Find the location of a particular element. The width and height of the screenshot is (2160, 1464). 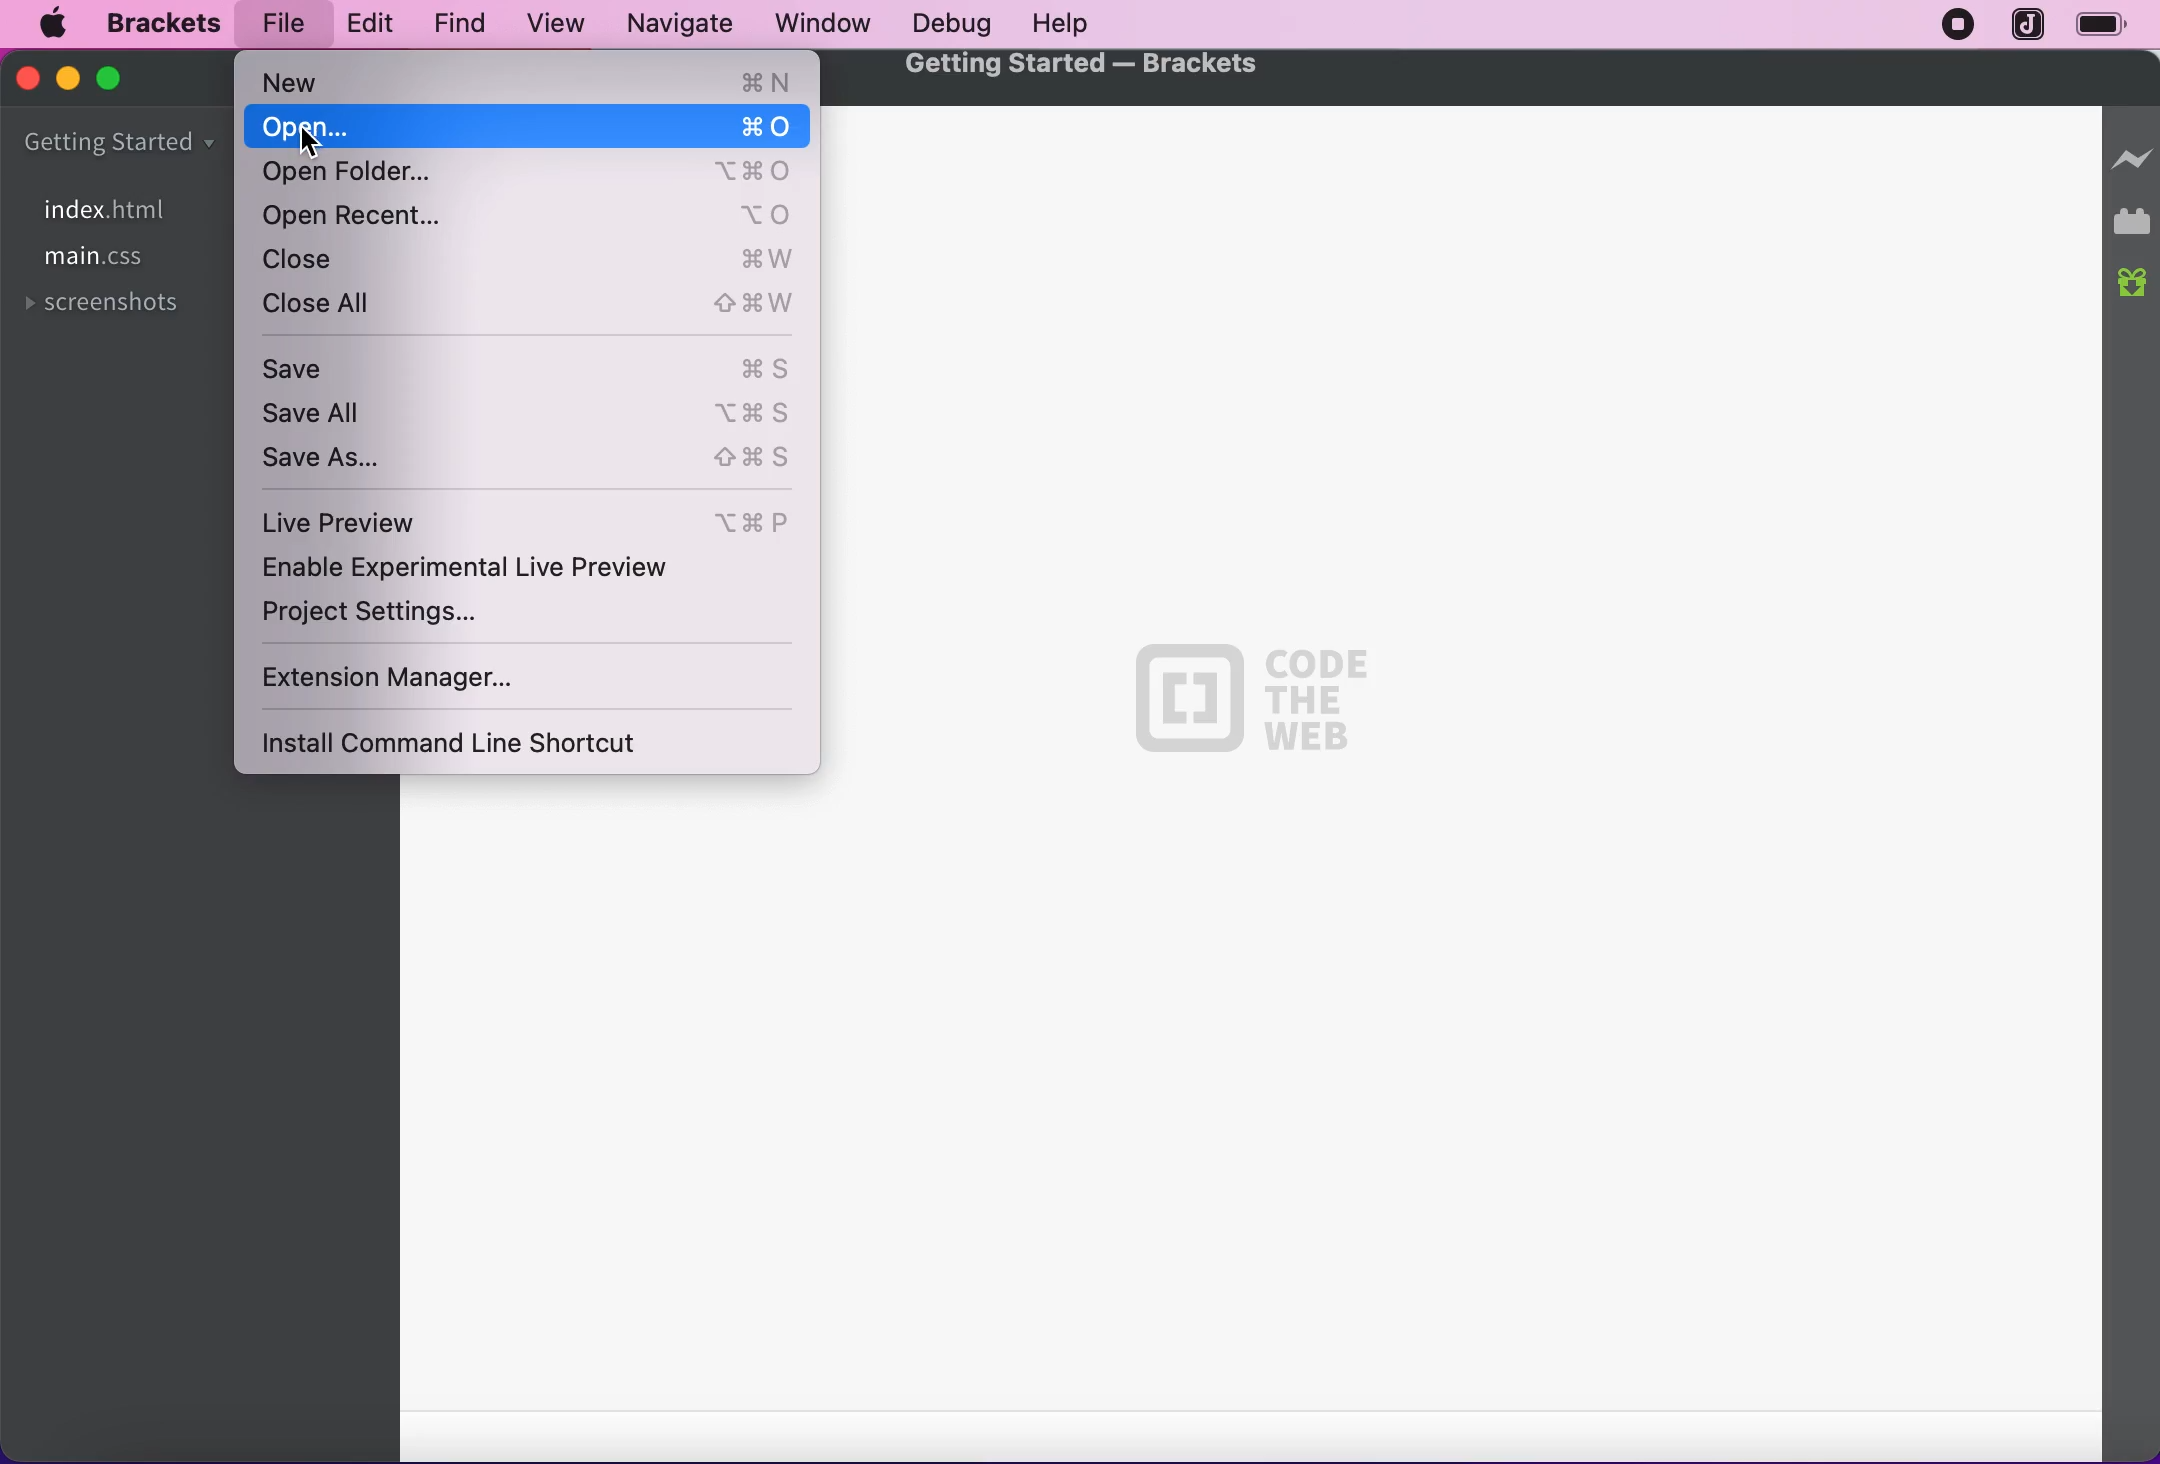

open folder is located at coordinates (526, 175).